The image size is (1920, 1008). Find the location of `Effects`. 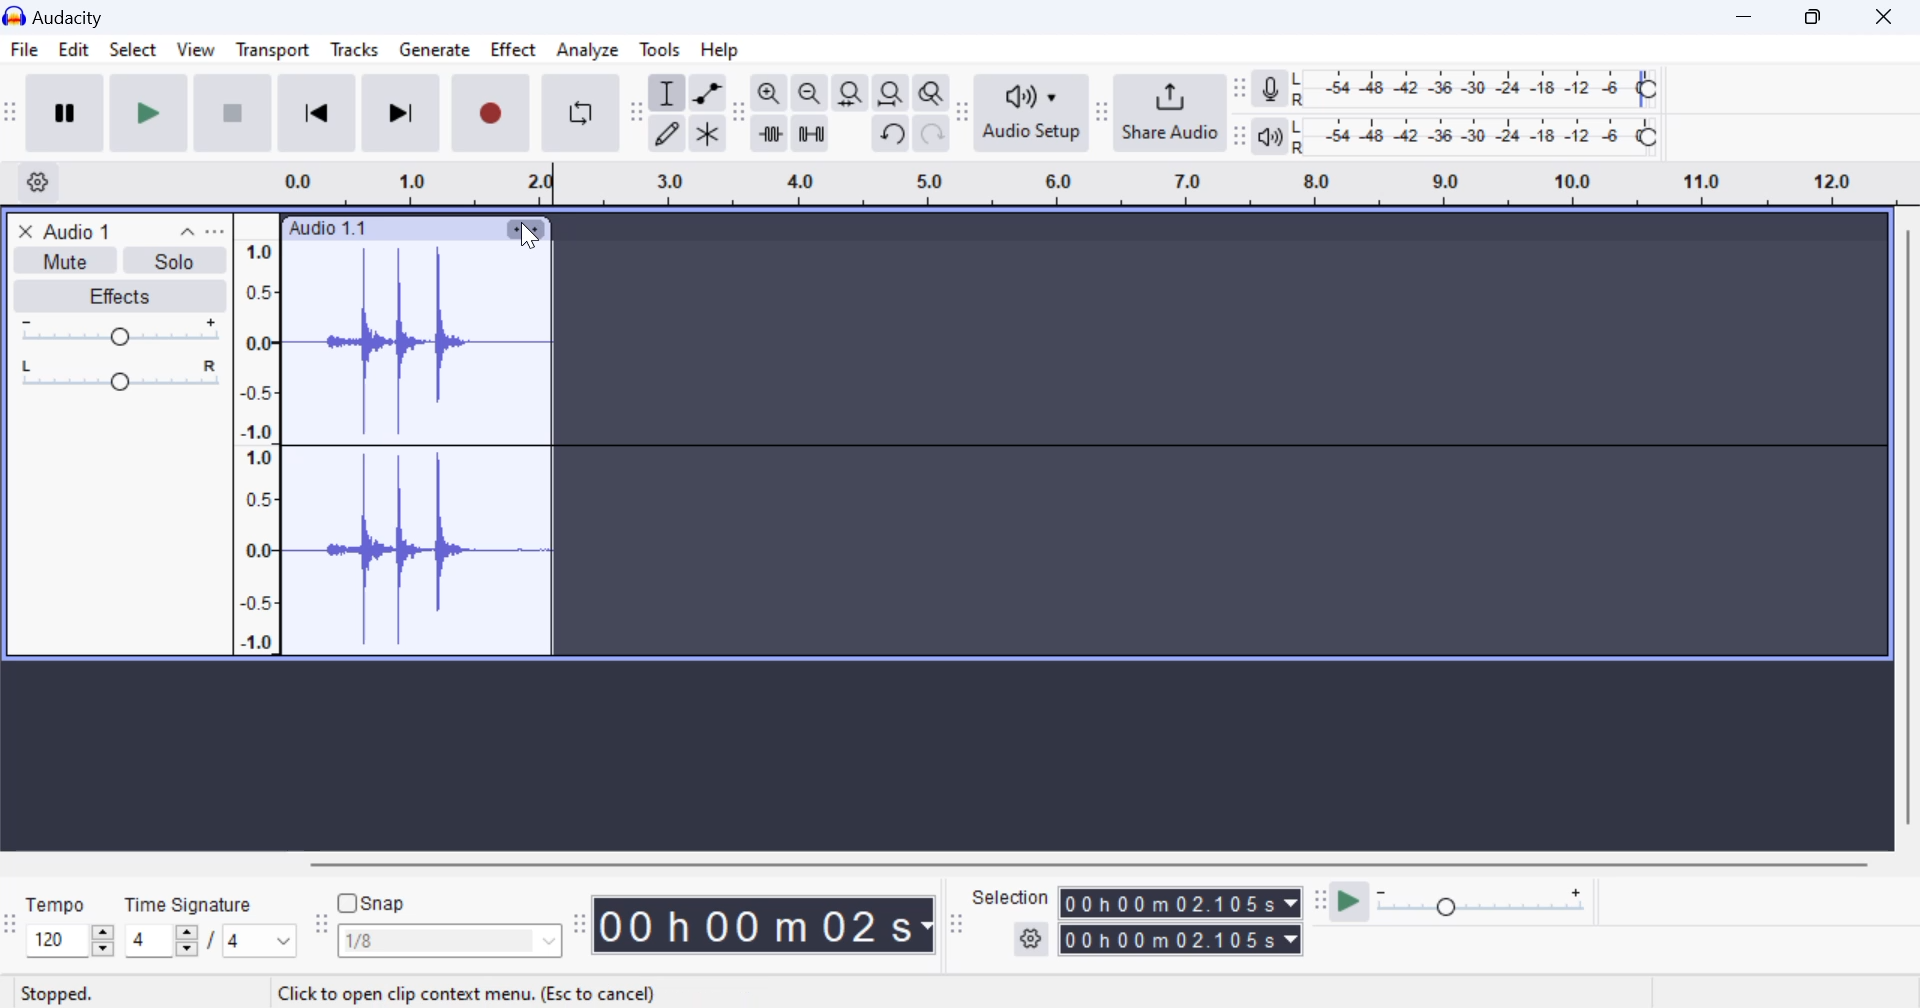

Effects is located at coordinates (118, 296).